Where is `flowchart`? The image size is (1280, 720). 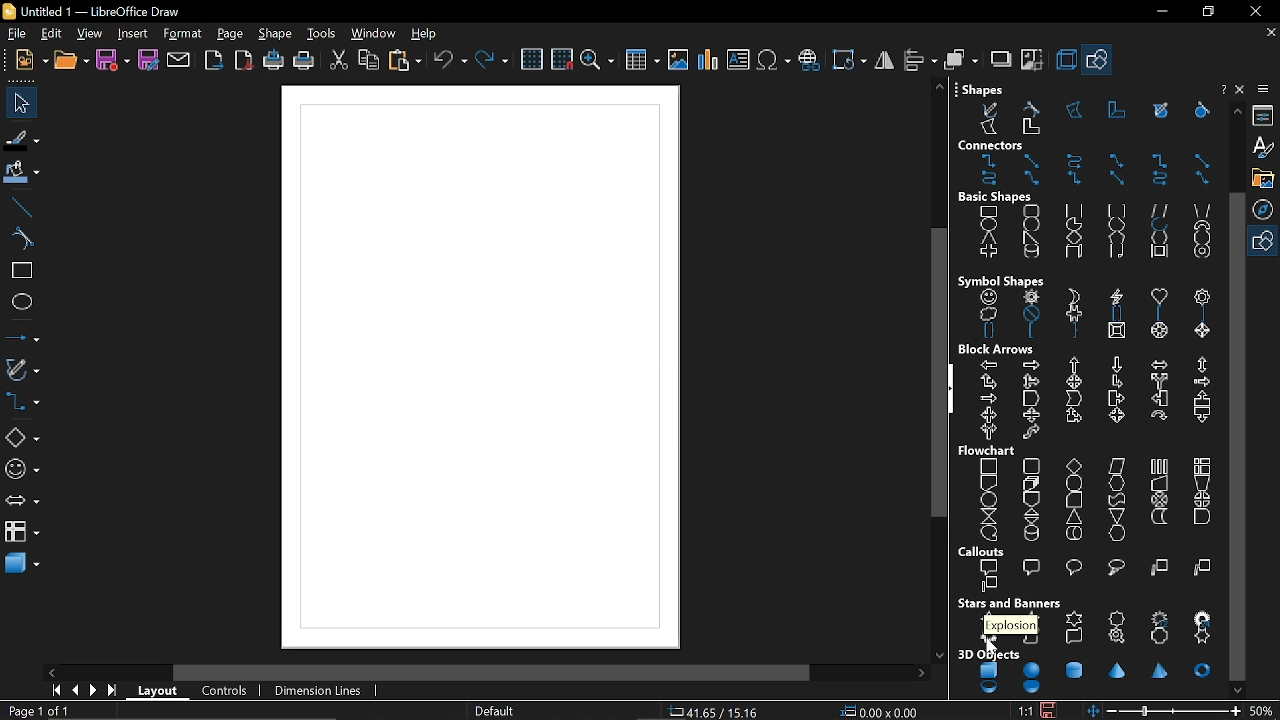 flowchart is located at coordinates (1091, 493).